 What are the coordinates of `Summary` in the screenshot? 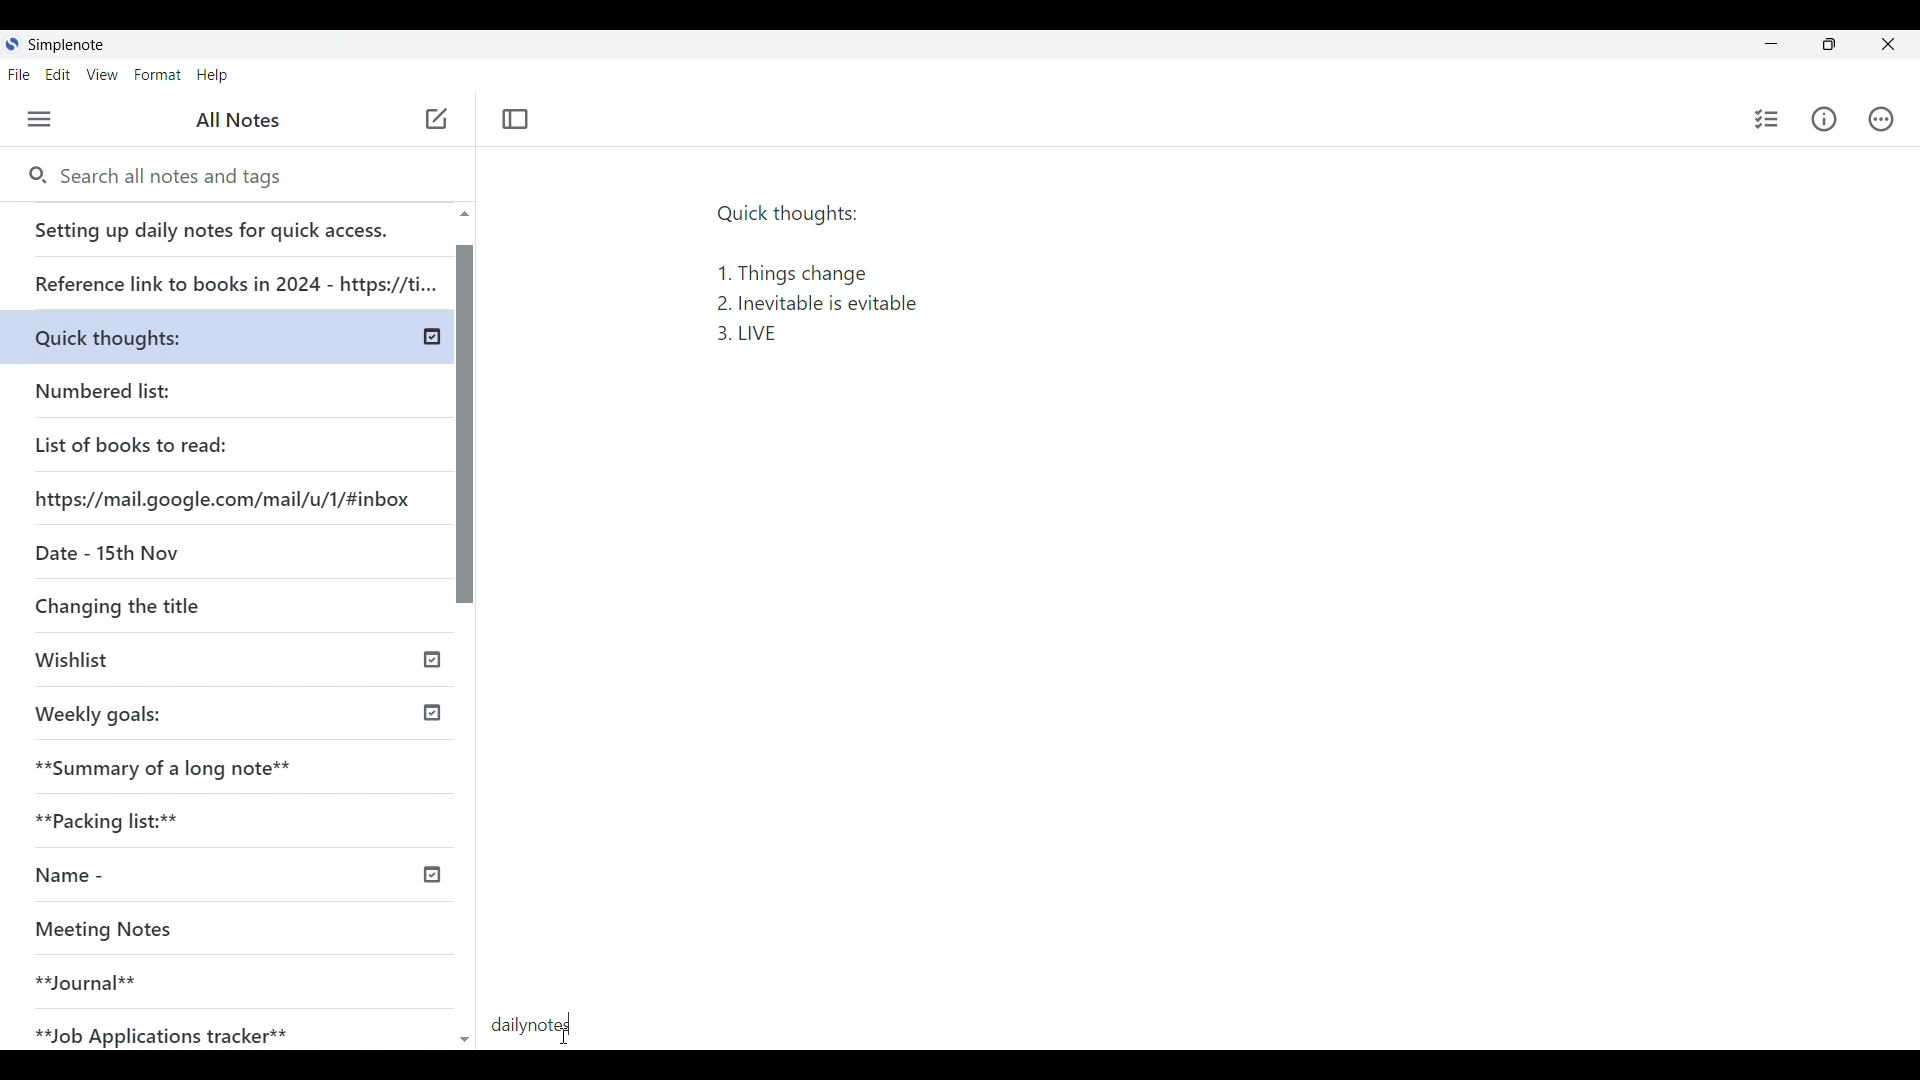 It's located at (239, 762).